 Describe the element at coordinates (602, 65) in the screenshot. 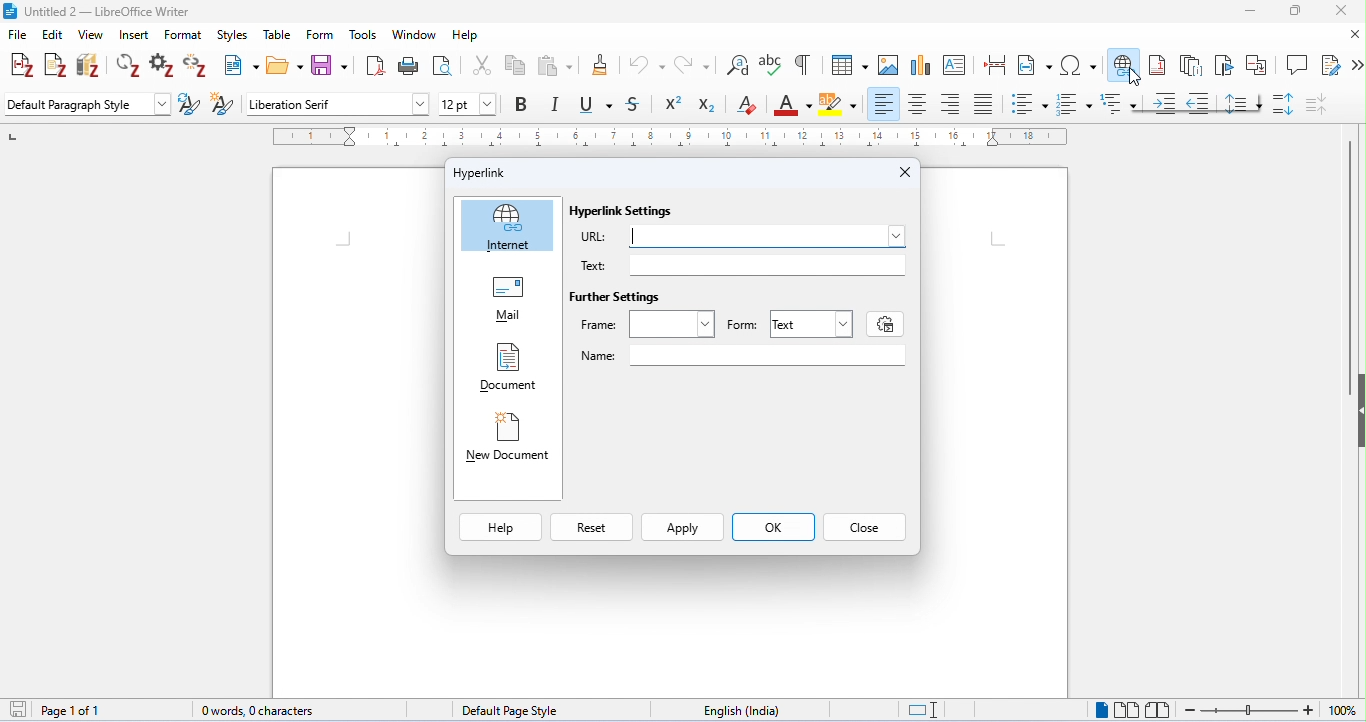

I see `clone` at that location.